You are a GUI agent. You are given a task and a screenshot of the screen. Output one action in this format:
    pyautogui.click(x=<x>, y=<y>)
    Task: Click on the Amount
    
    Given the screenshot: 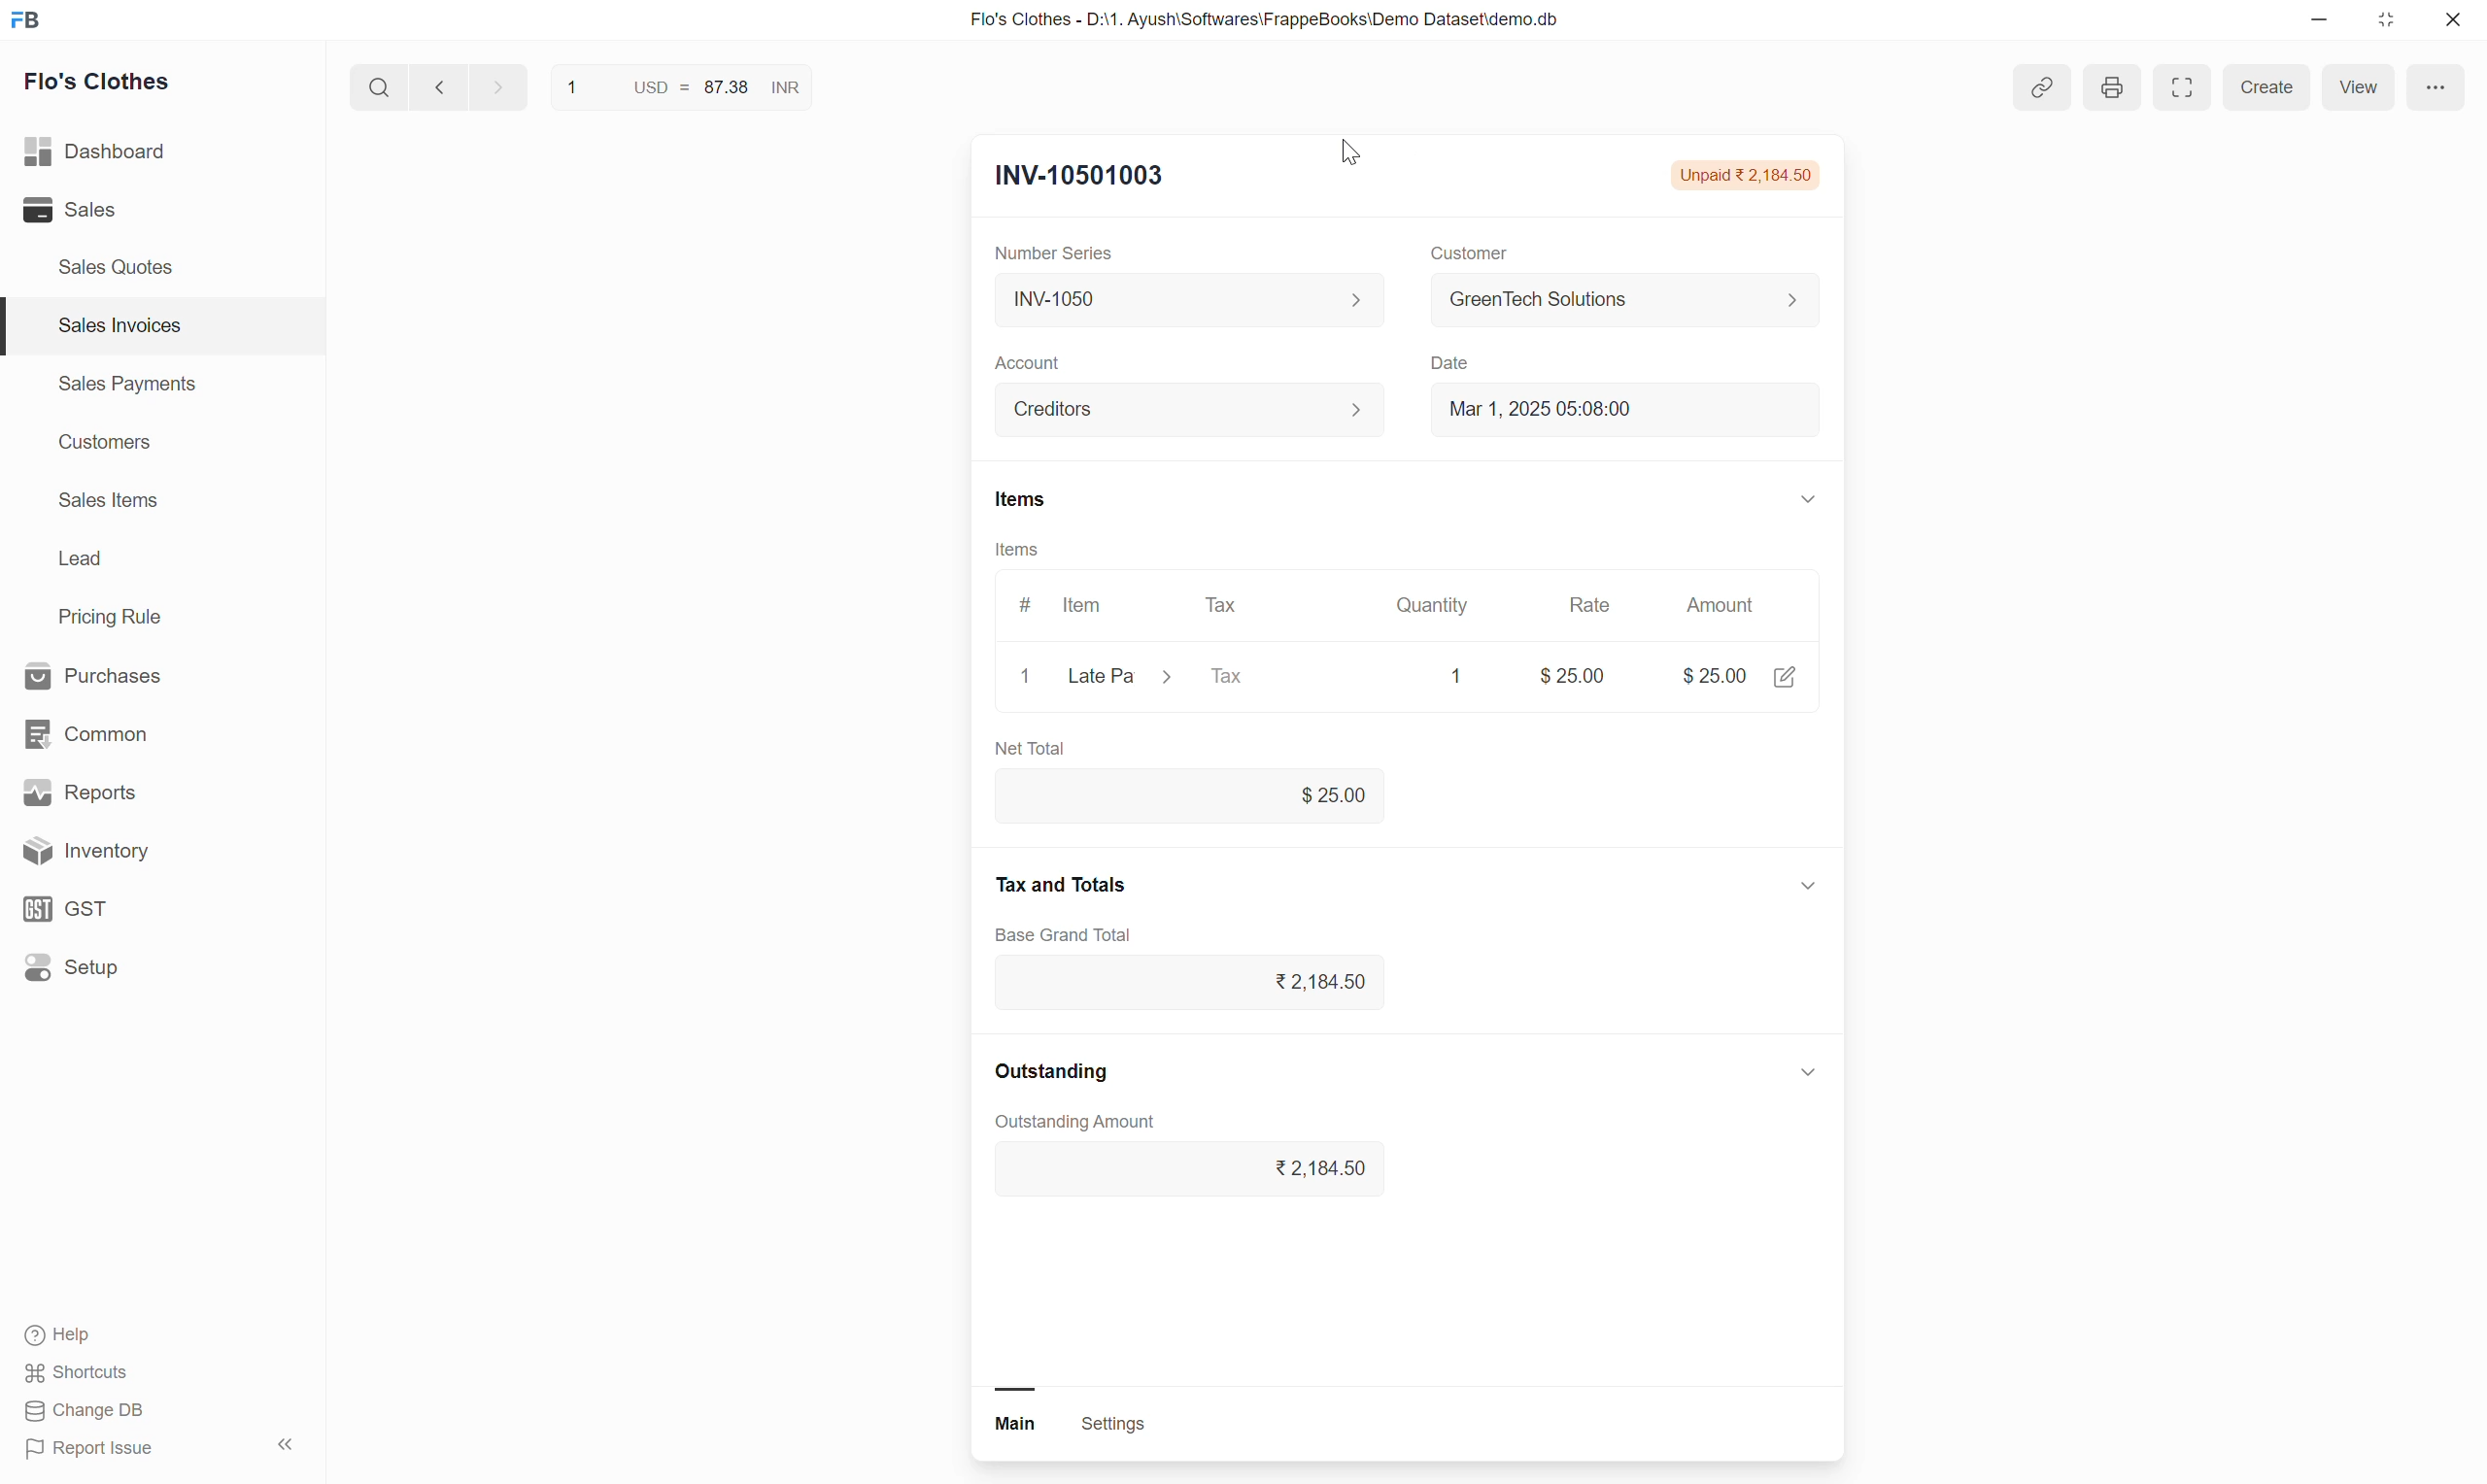 What is the action you would take?
    pyautogui.click(x=1724, y=608)
    